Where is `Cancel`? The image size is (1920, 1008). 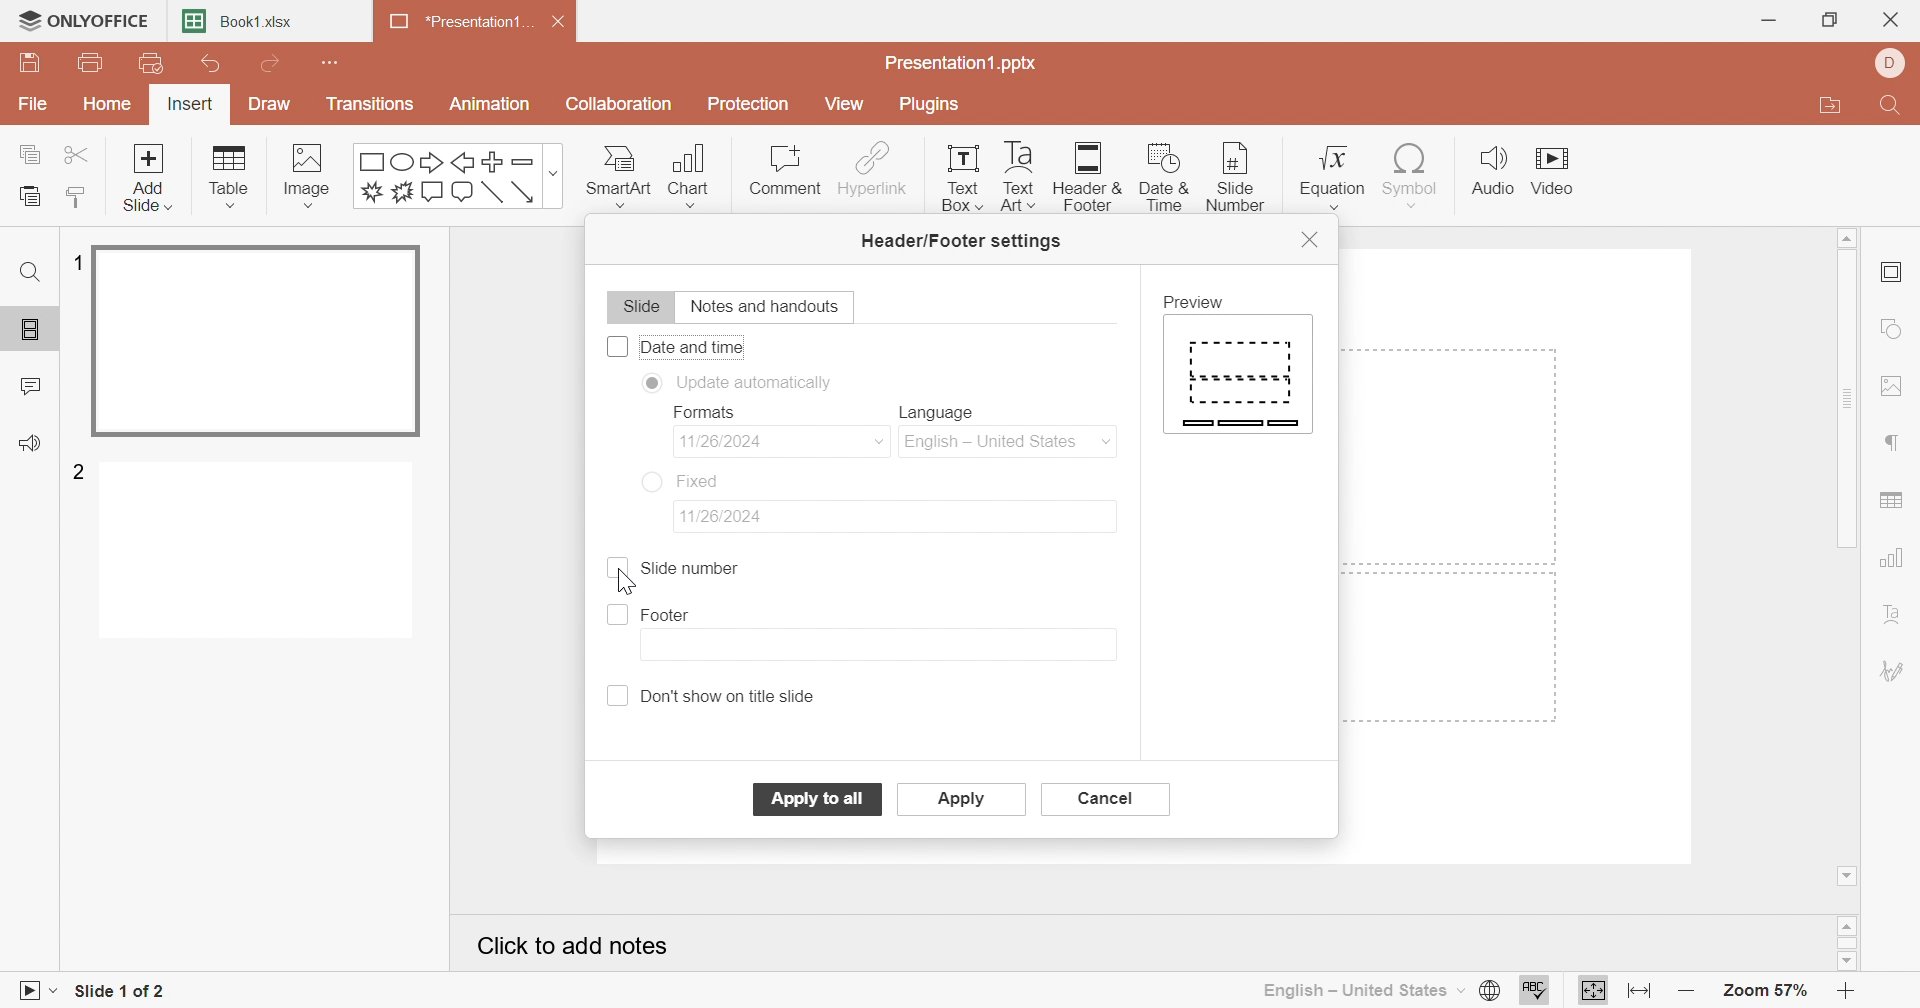 Cancel is located at coordinates (1107, 799).